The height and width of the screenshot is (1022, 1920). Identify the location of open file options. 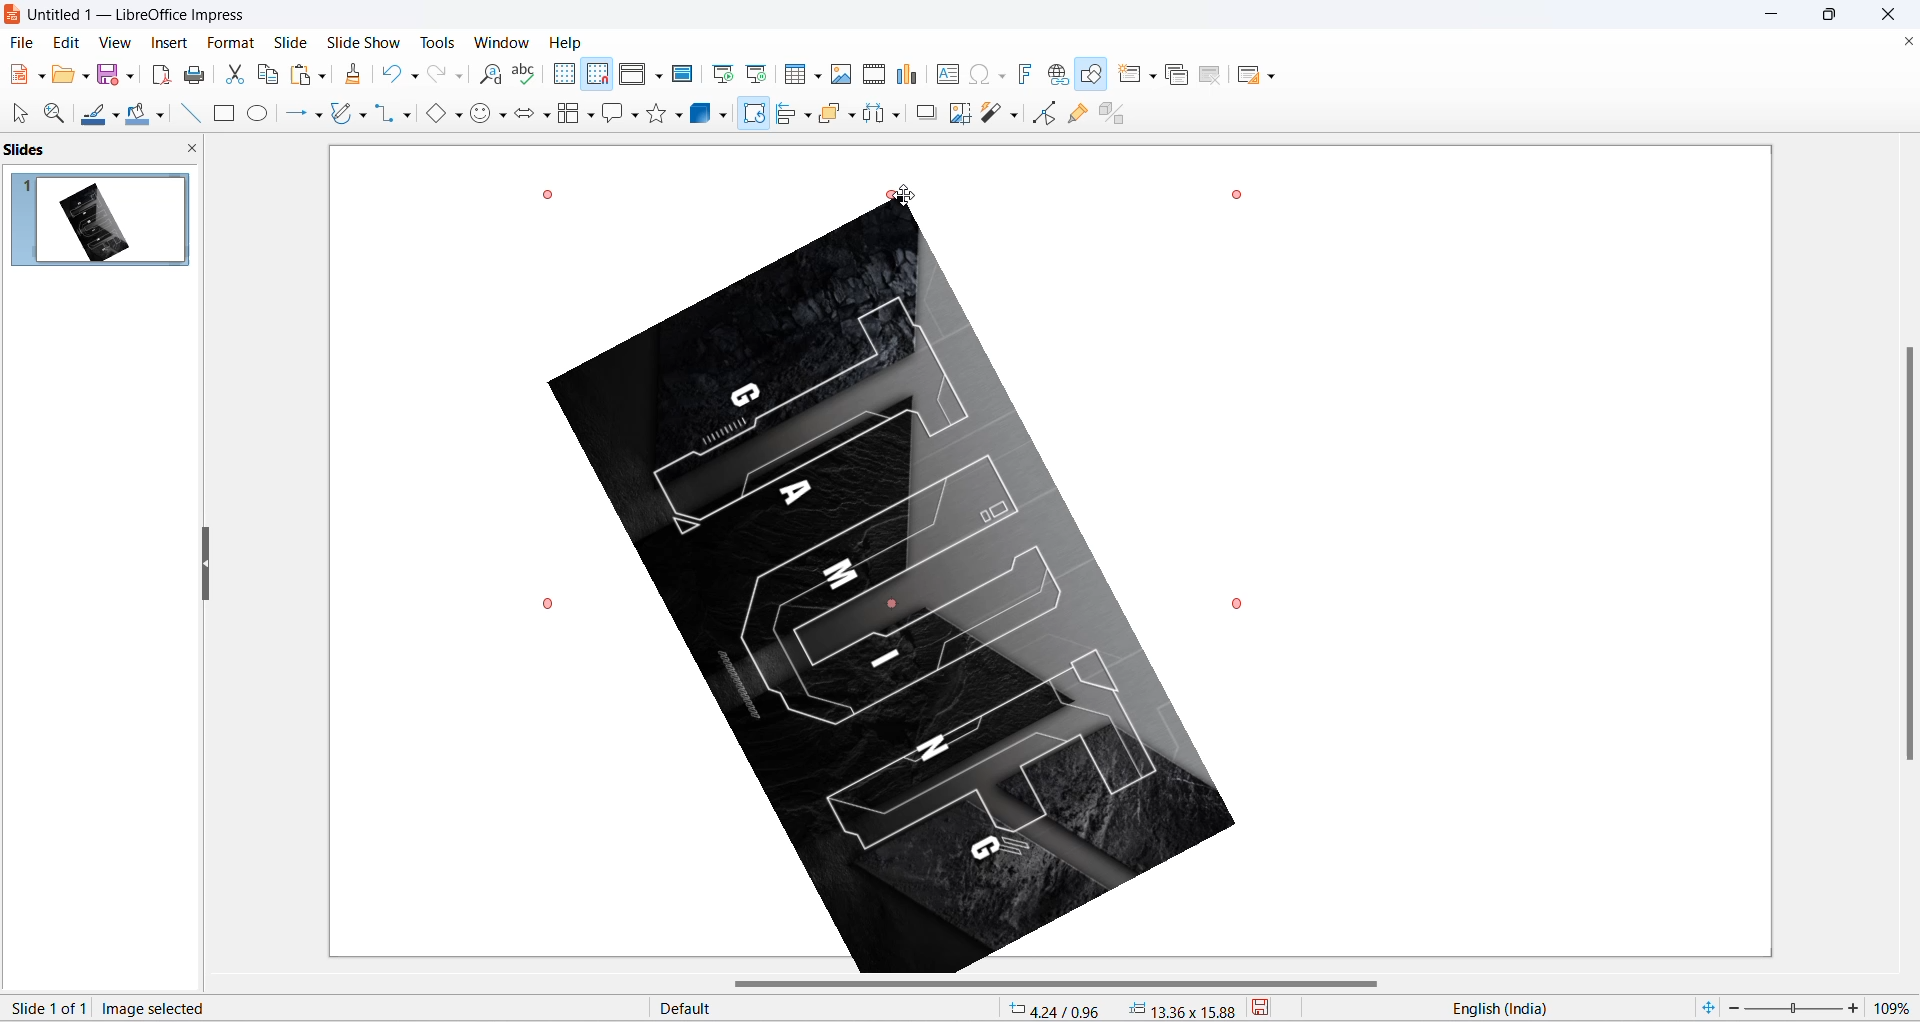
(86, 79).